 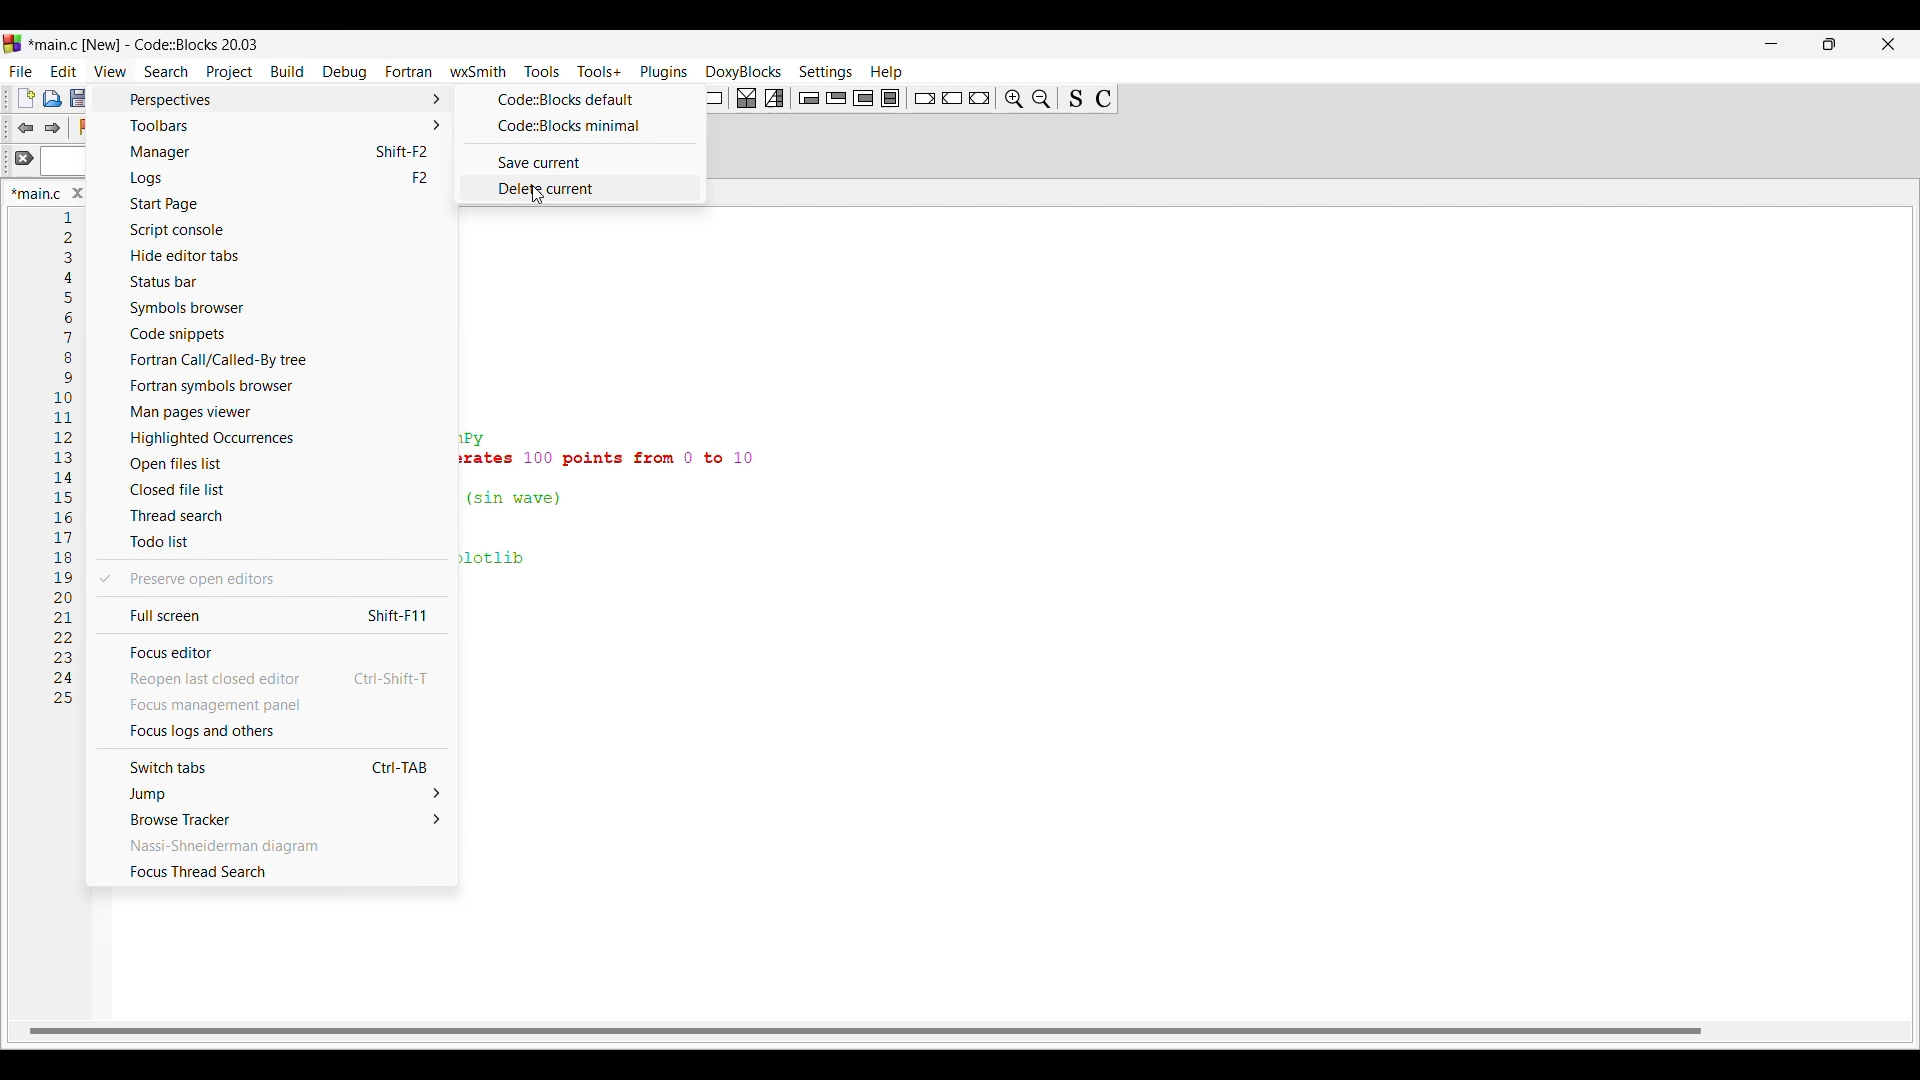 I want to click on File menu, so click(x=20, y=72).